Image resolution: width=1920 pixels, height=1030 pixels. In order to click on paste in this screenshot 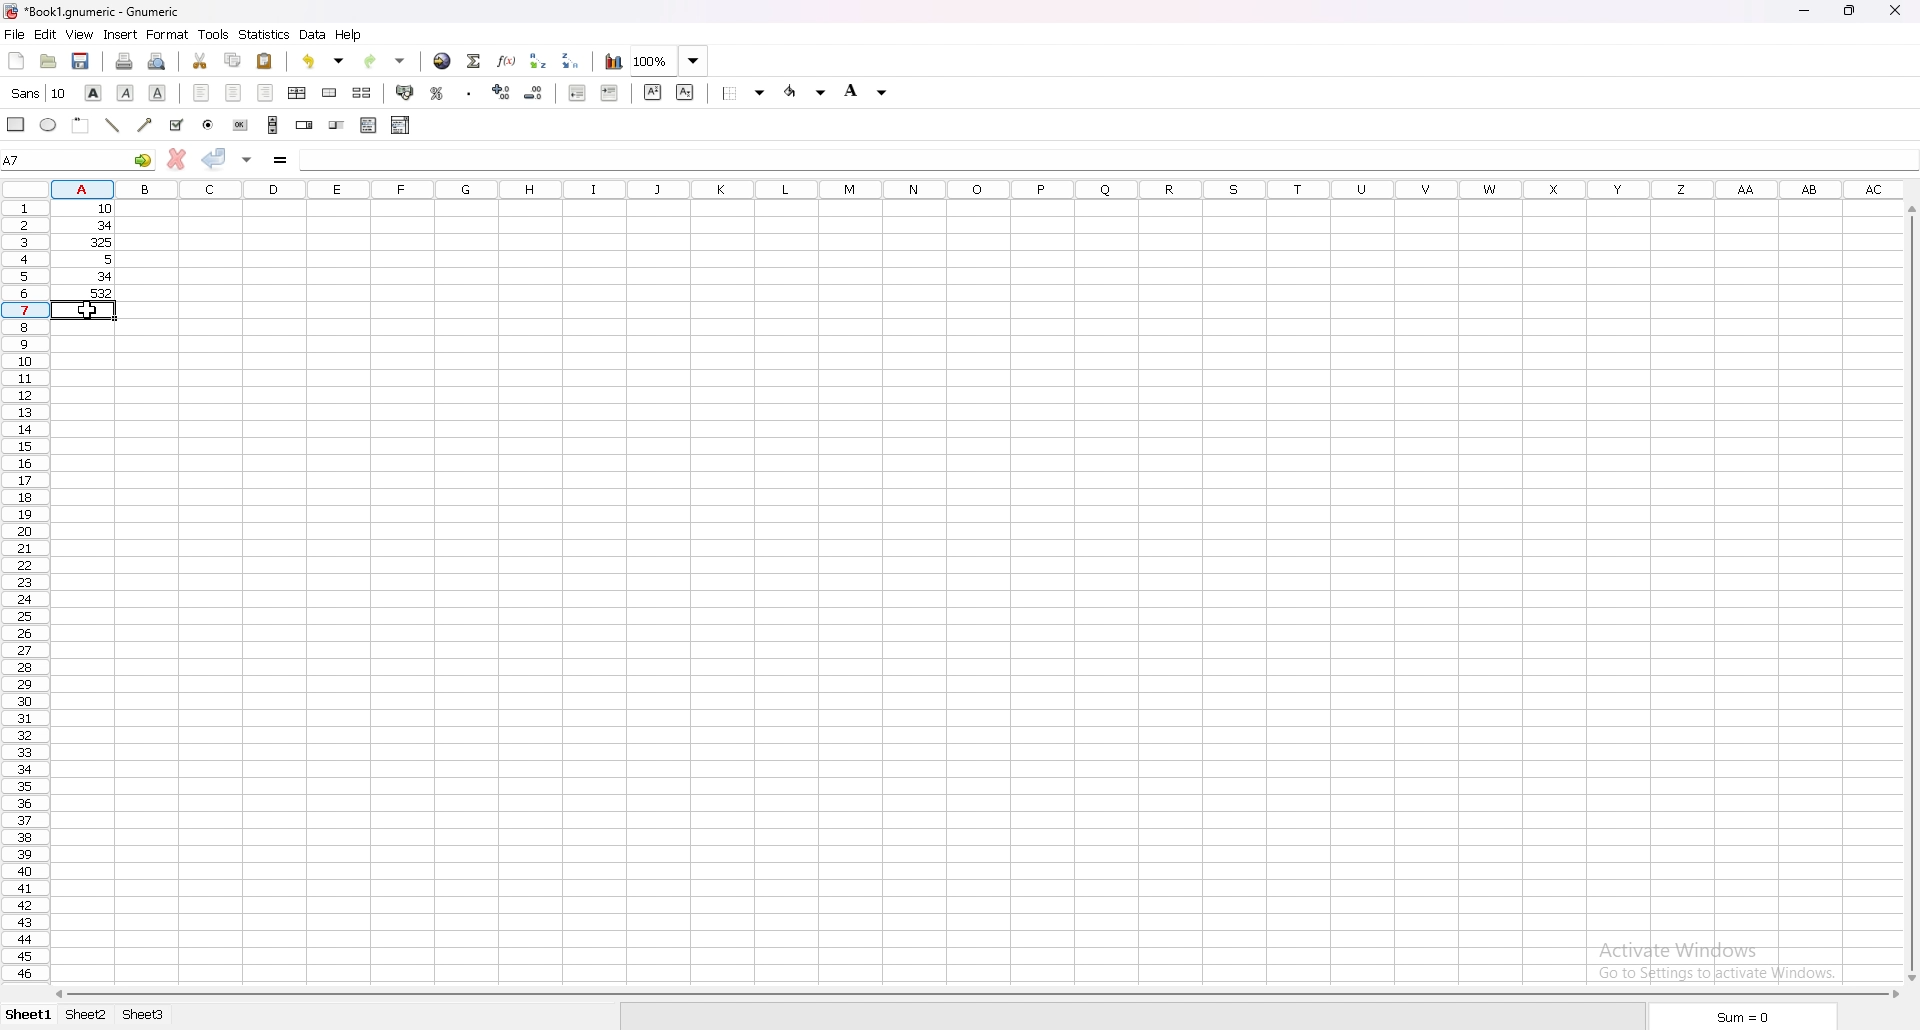, I will do `click(266, 60)`.